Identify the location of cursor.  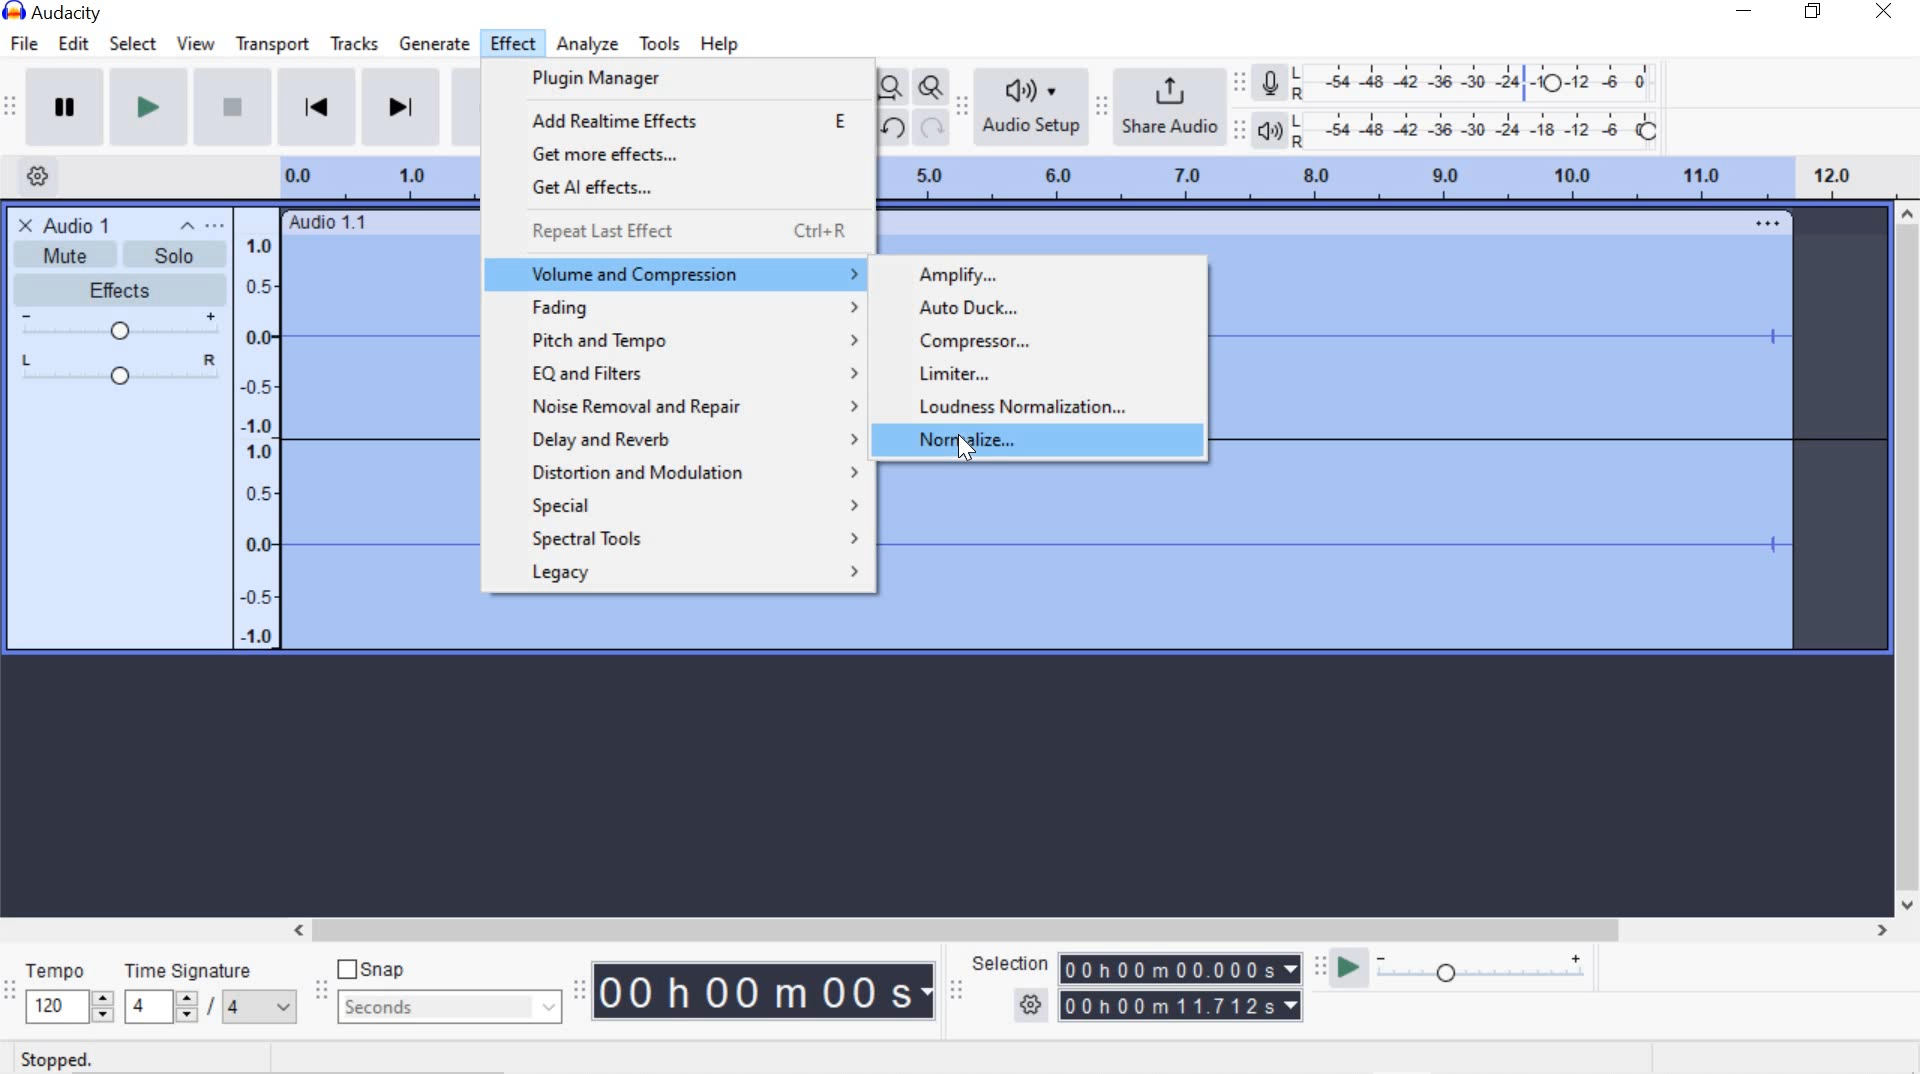
(970, 457).